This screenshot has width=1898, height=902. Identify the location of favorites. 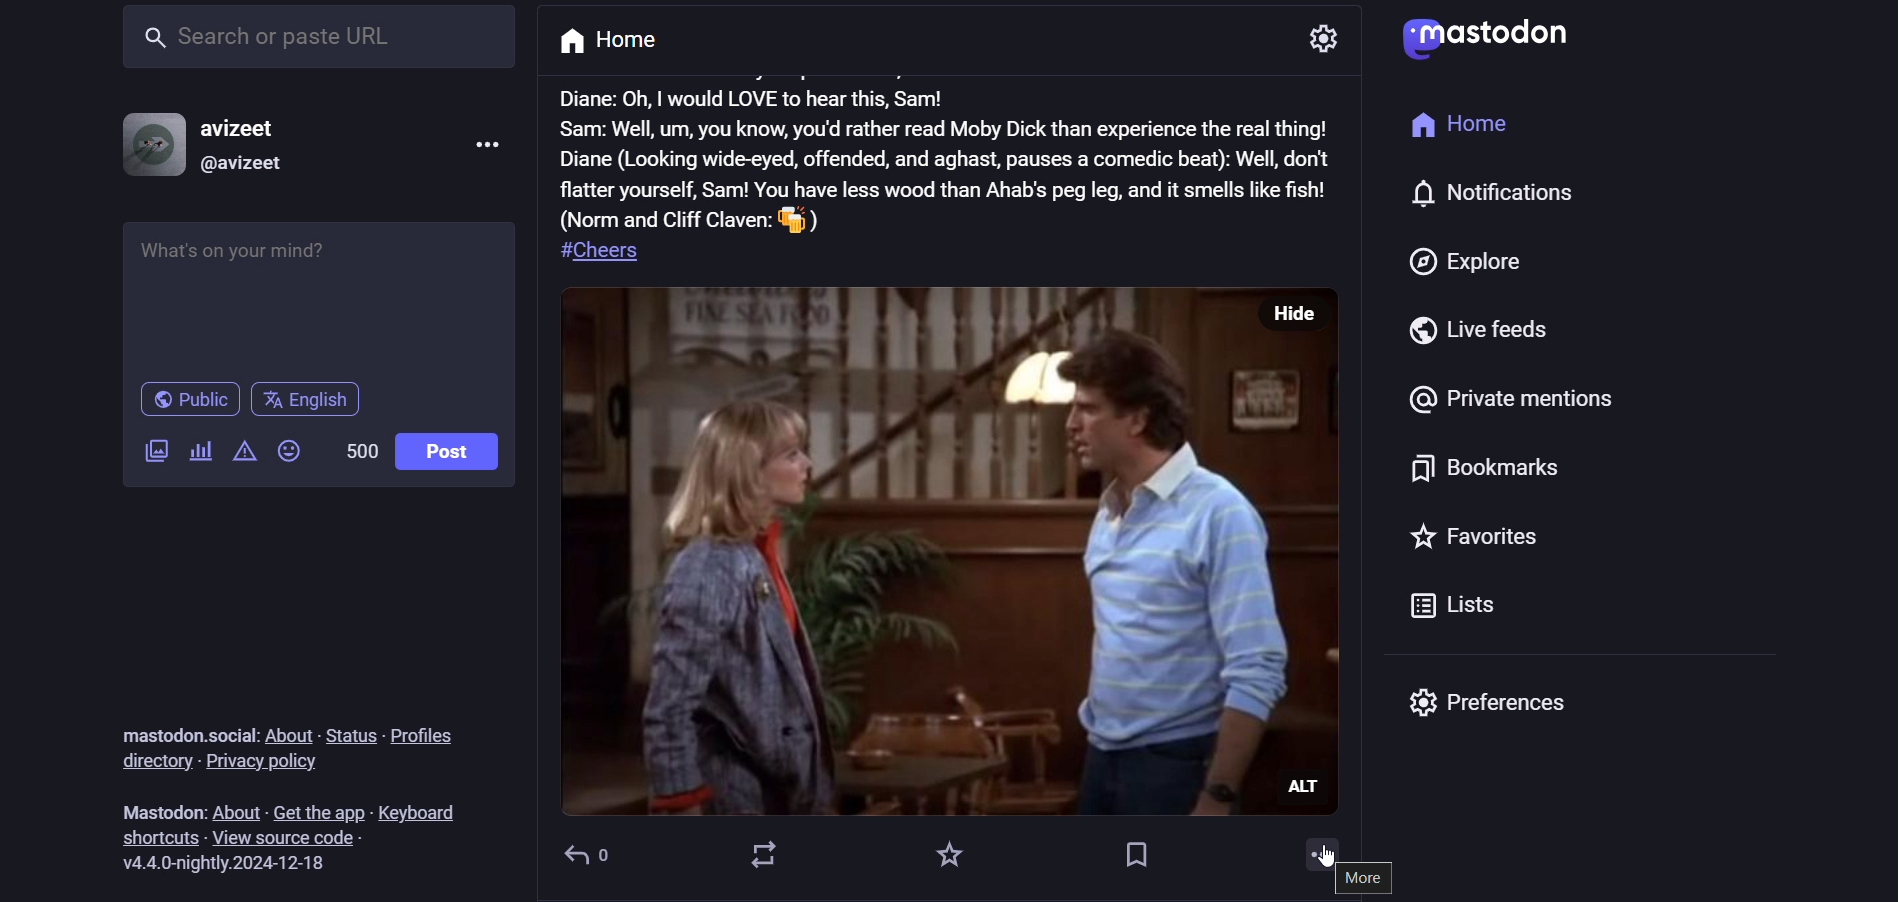
(956, 850).